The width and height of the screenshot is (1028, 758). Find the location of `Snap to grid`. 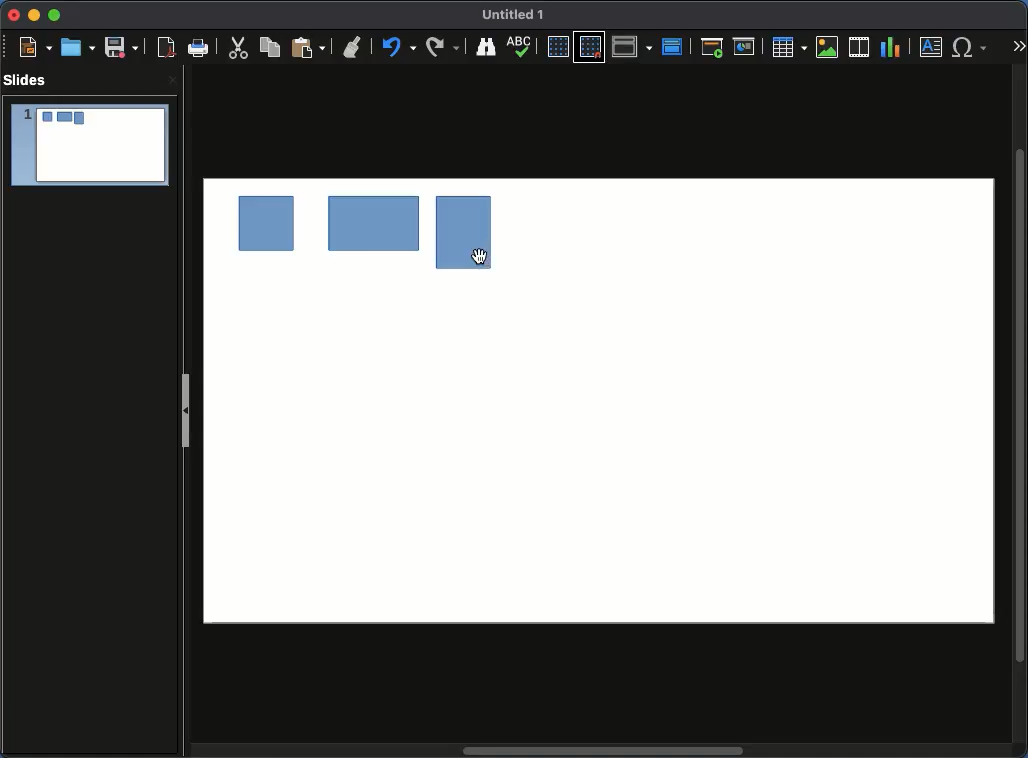

Snap to grid is located at coordinates (590, 47).